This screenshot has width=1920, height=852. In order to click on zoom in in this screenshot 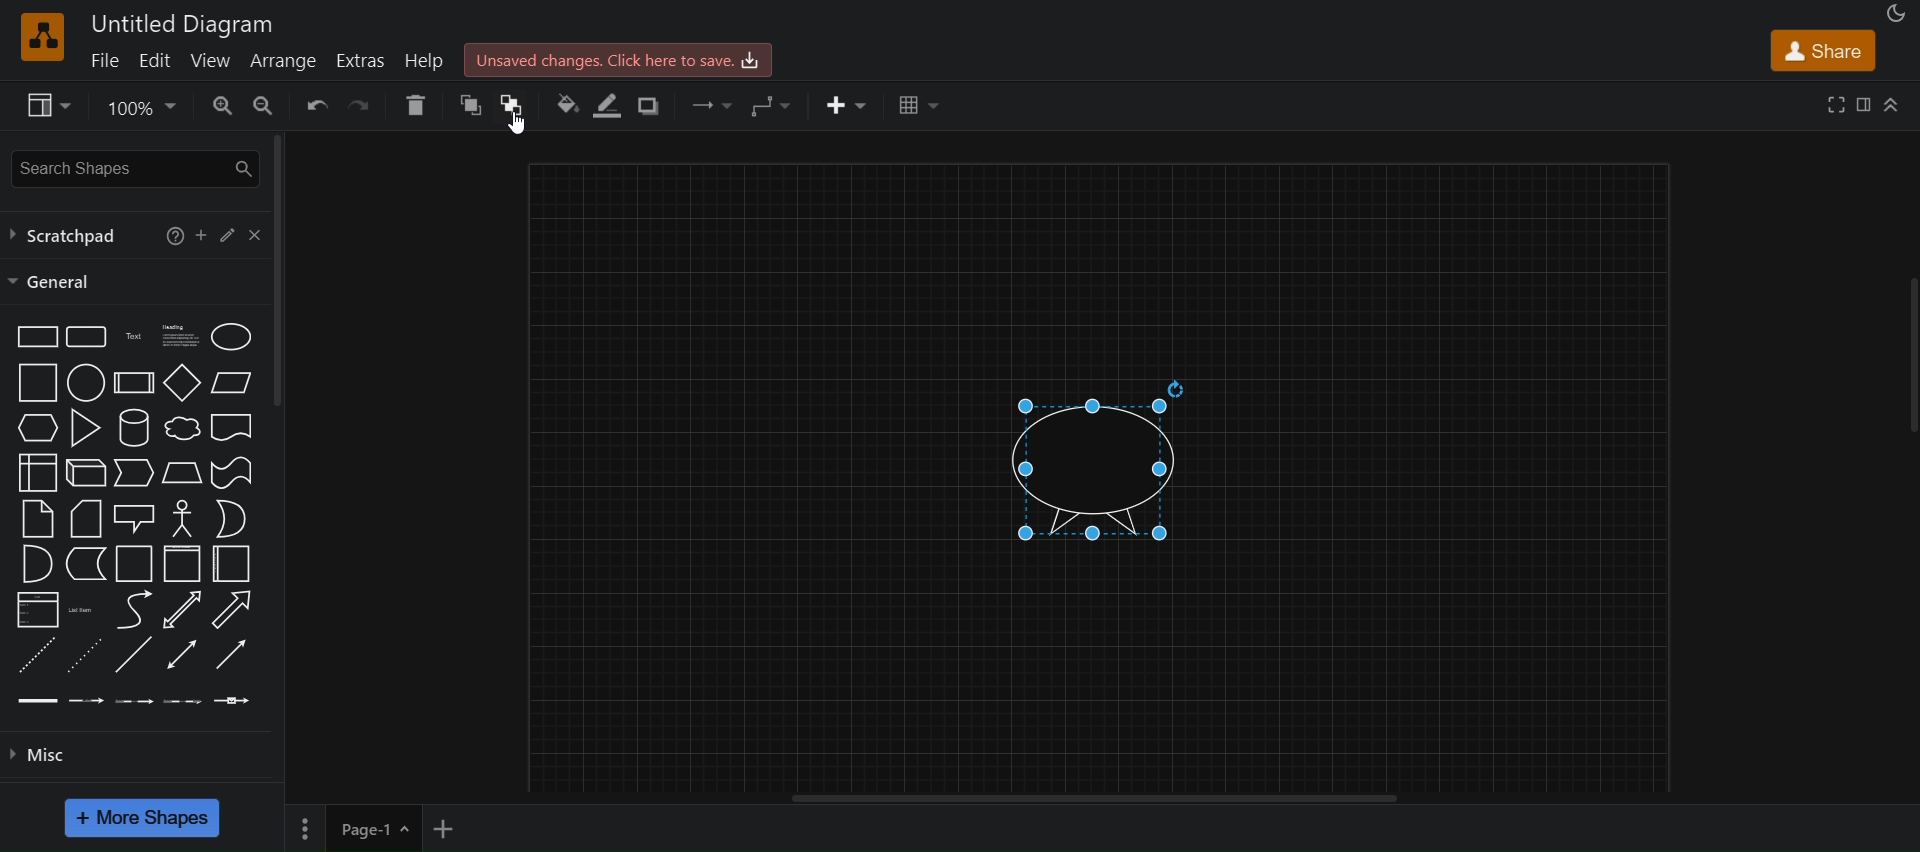, I will do `click(220, 105)`.